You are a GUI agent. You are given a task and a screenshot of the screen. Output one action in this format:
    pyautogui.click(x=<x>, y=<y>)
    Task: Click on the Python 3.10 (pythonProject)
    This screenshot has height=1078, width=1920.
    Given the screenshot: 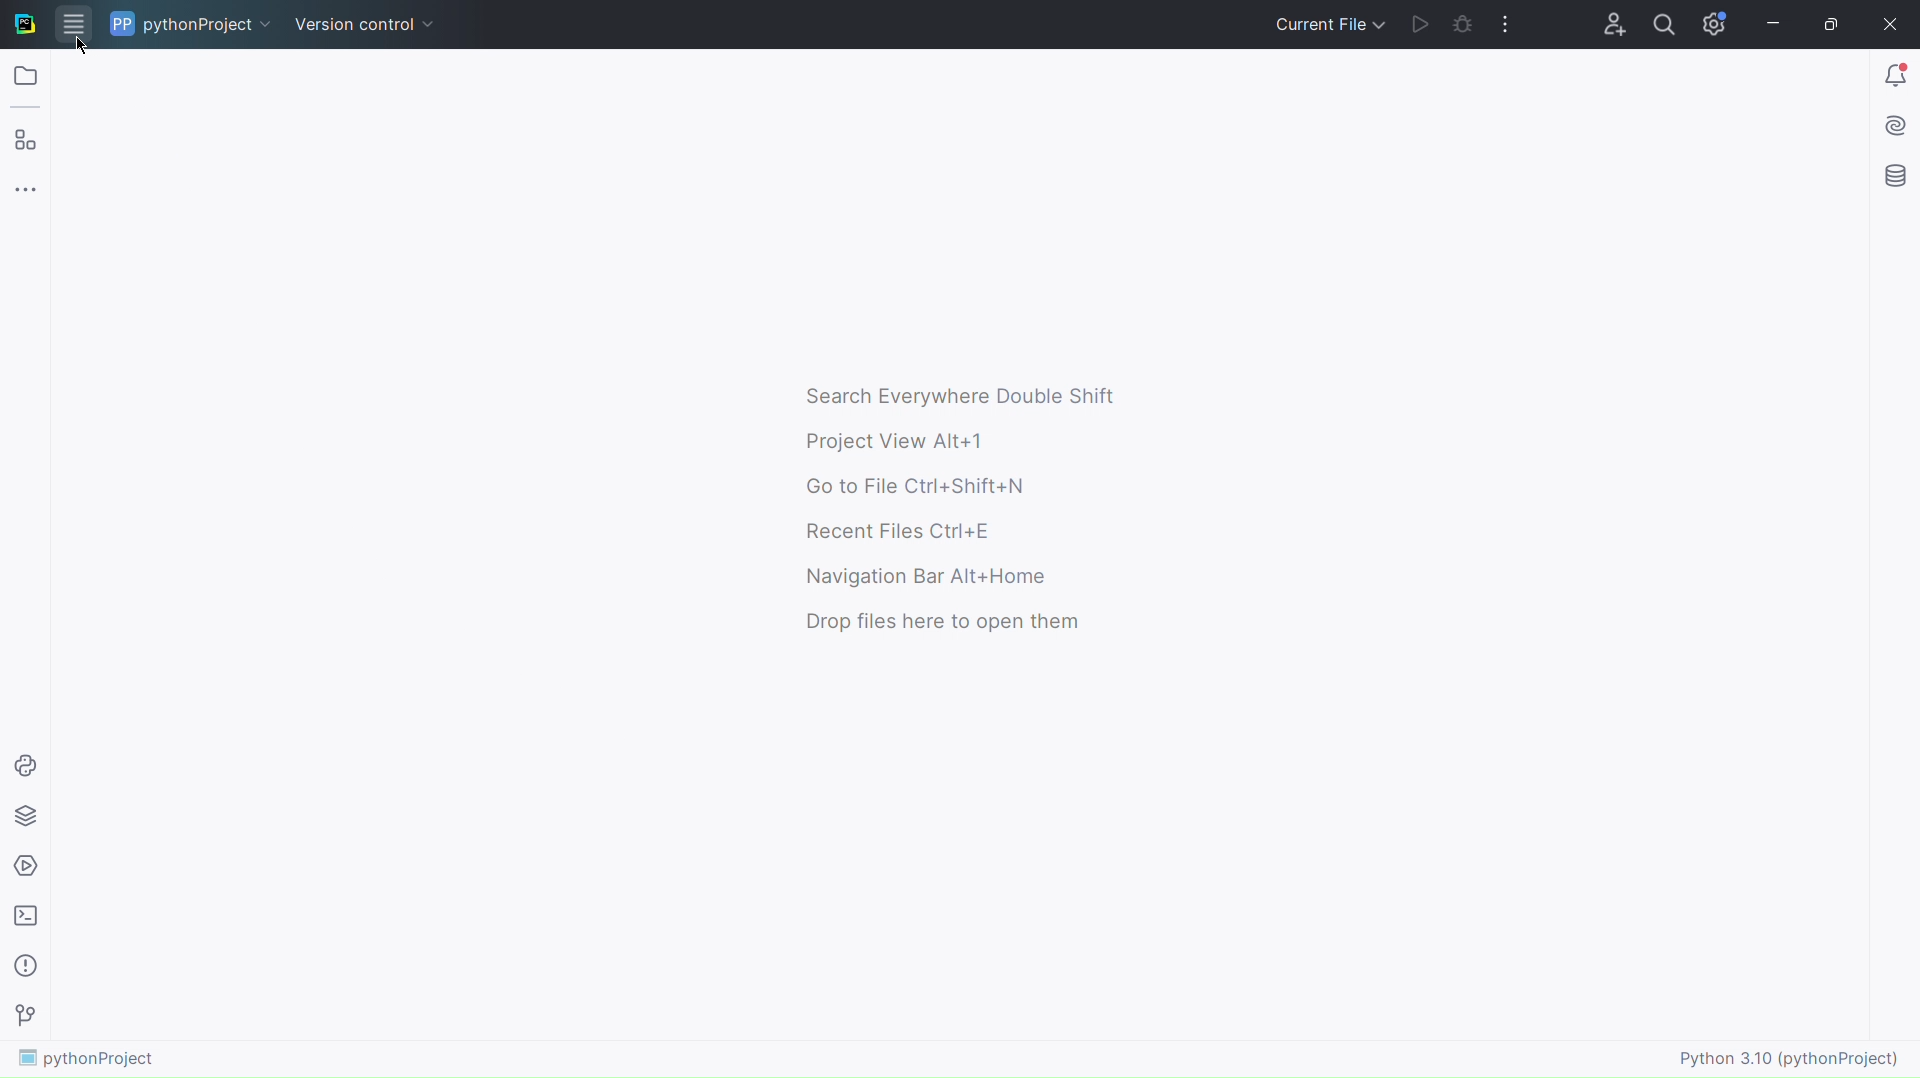 What is the action you would take?
    pyautogui.click(x=1789, y=1058)
    